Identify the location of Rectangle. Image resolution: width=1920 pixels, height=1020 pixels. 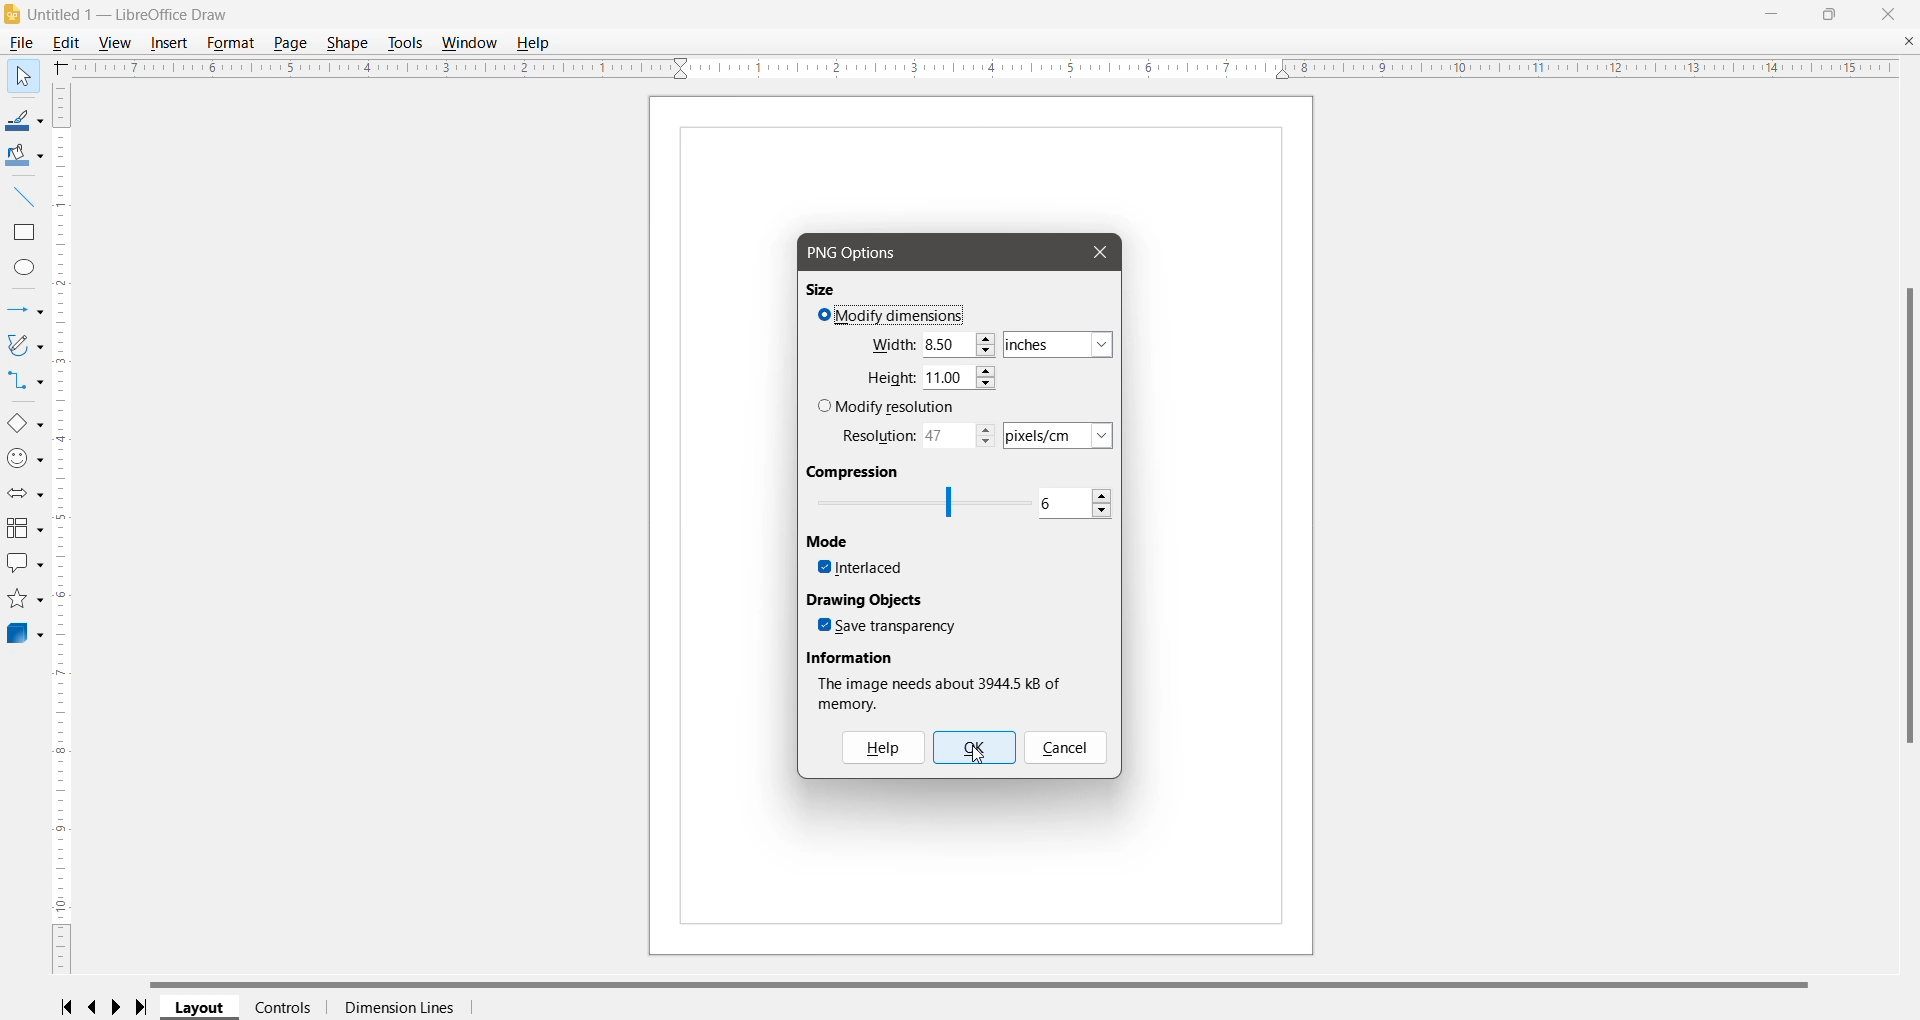
(26, 234).